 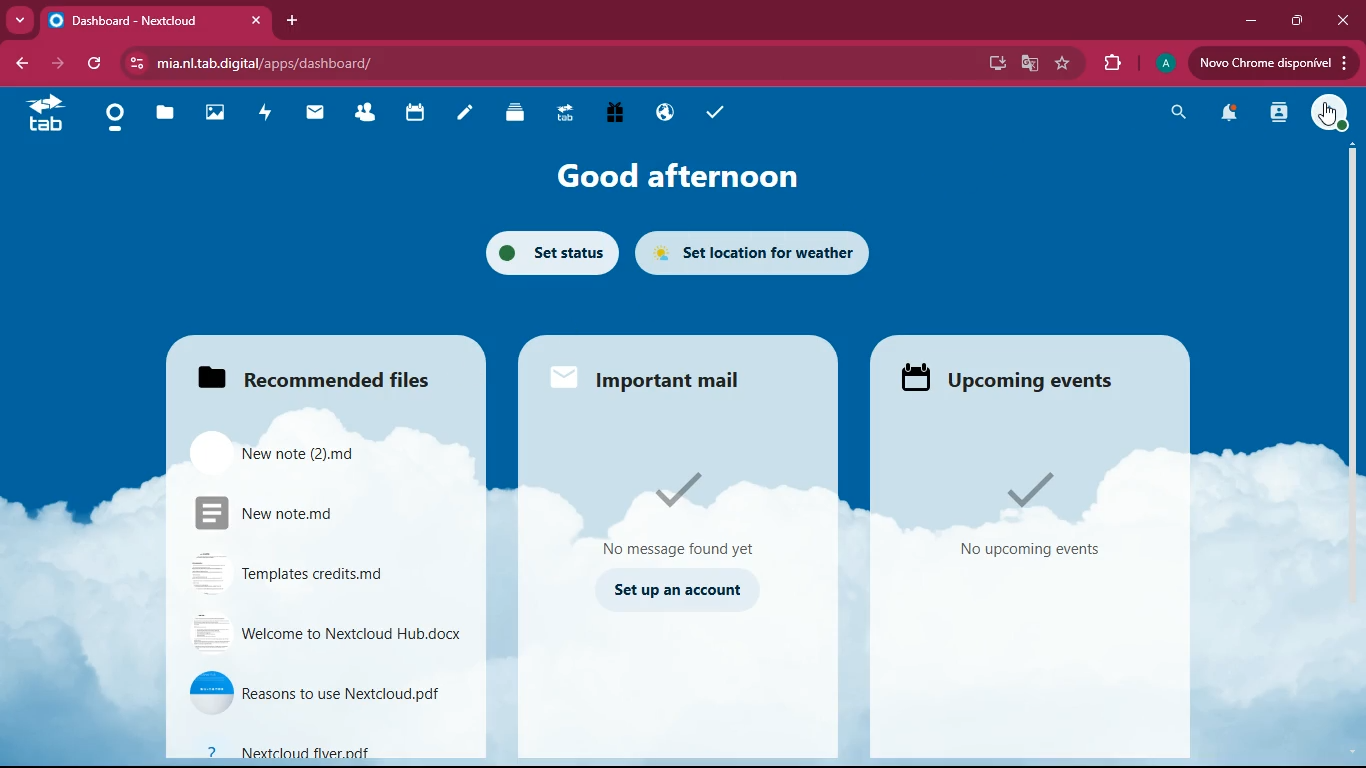 I want to click on notes, so click(x=468, y=116).